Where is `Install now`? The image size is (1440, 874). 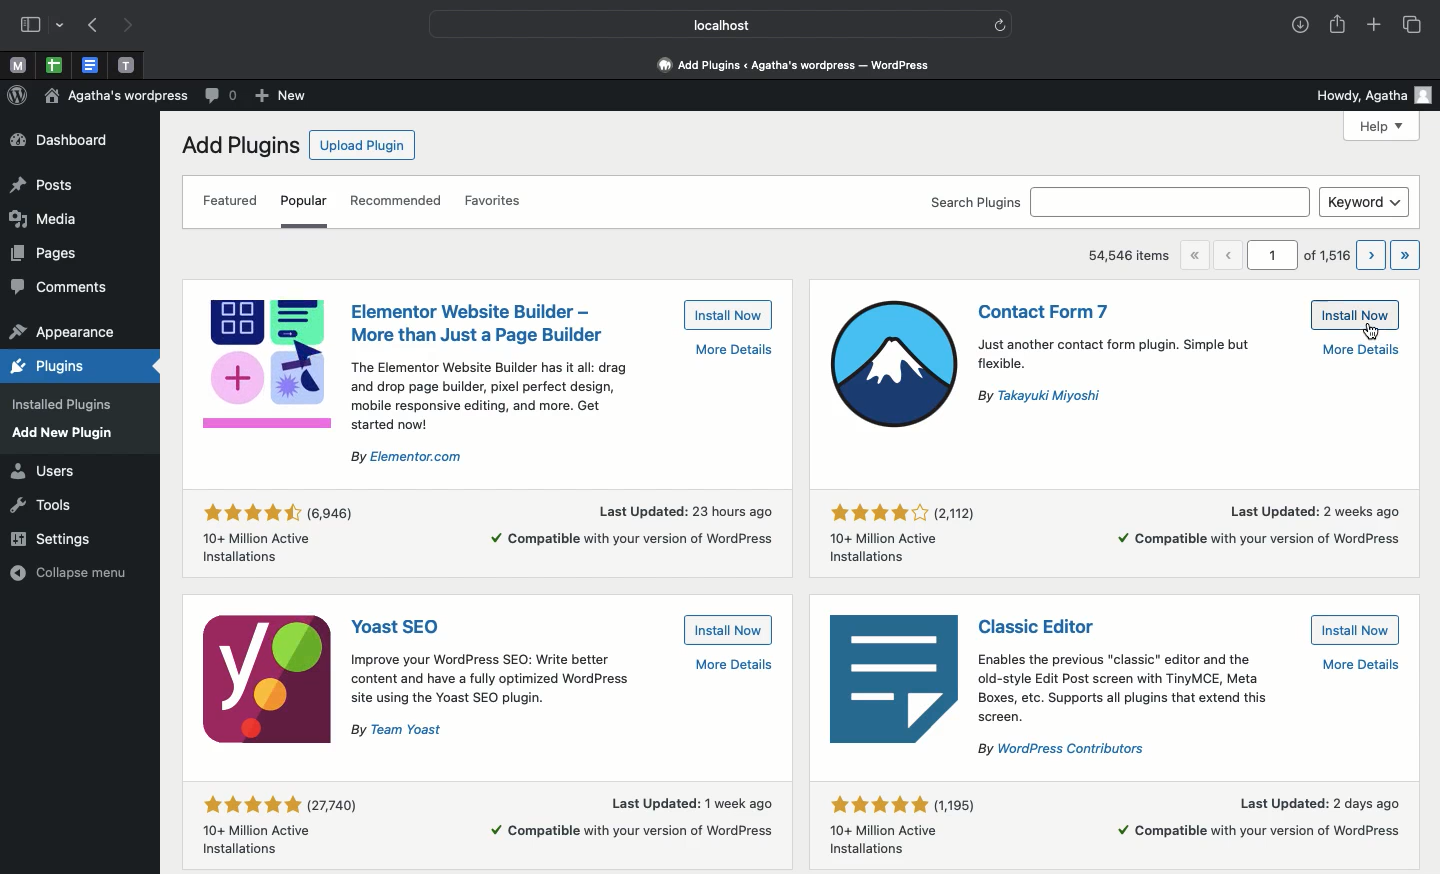
Install now is located at coordinates (726, 630).